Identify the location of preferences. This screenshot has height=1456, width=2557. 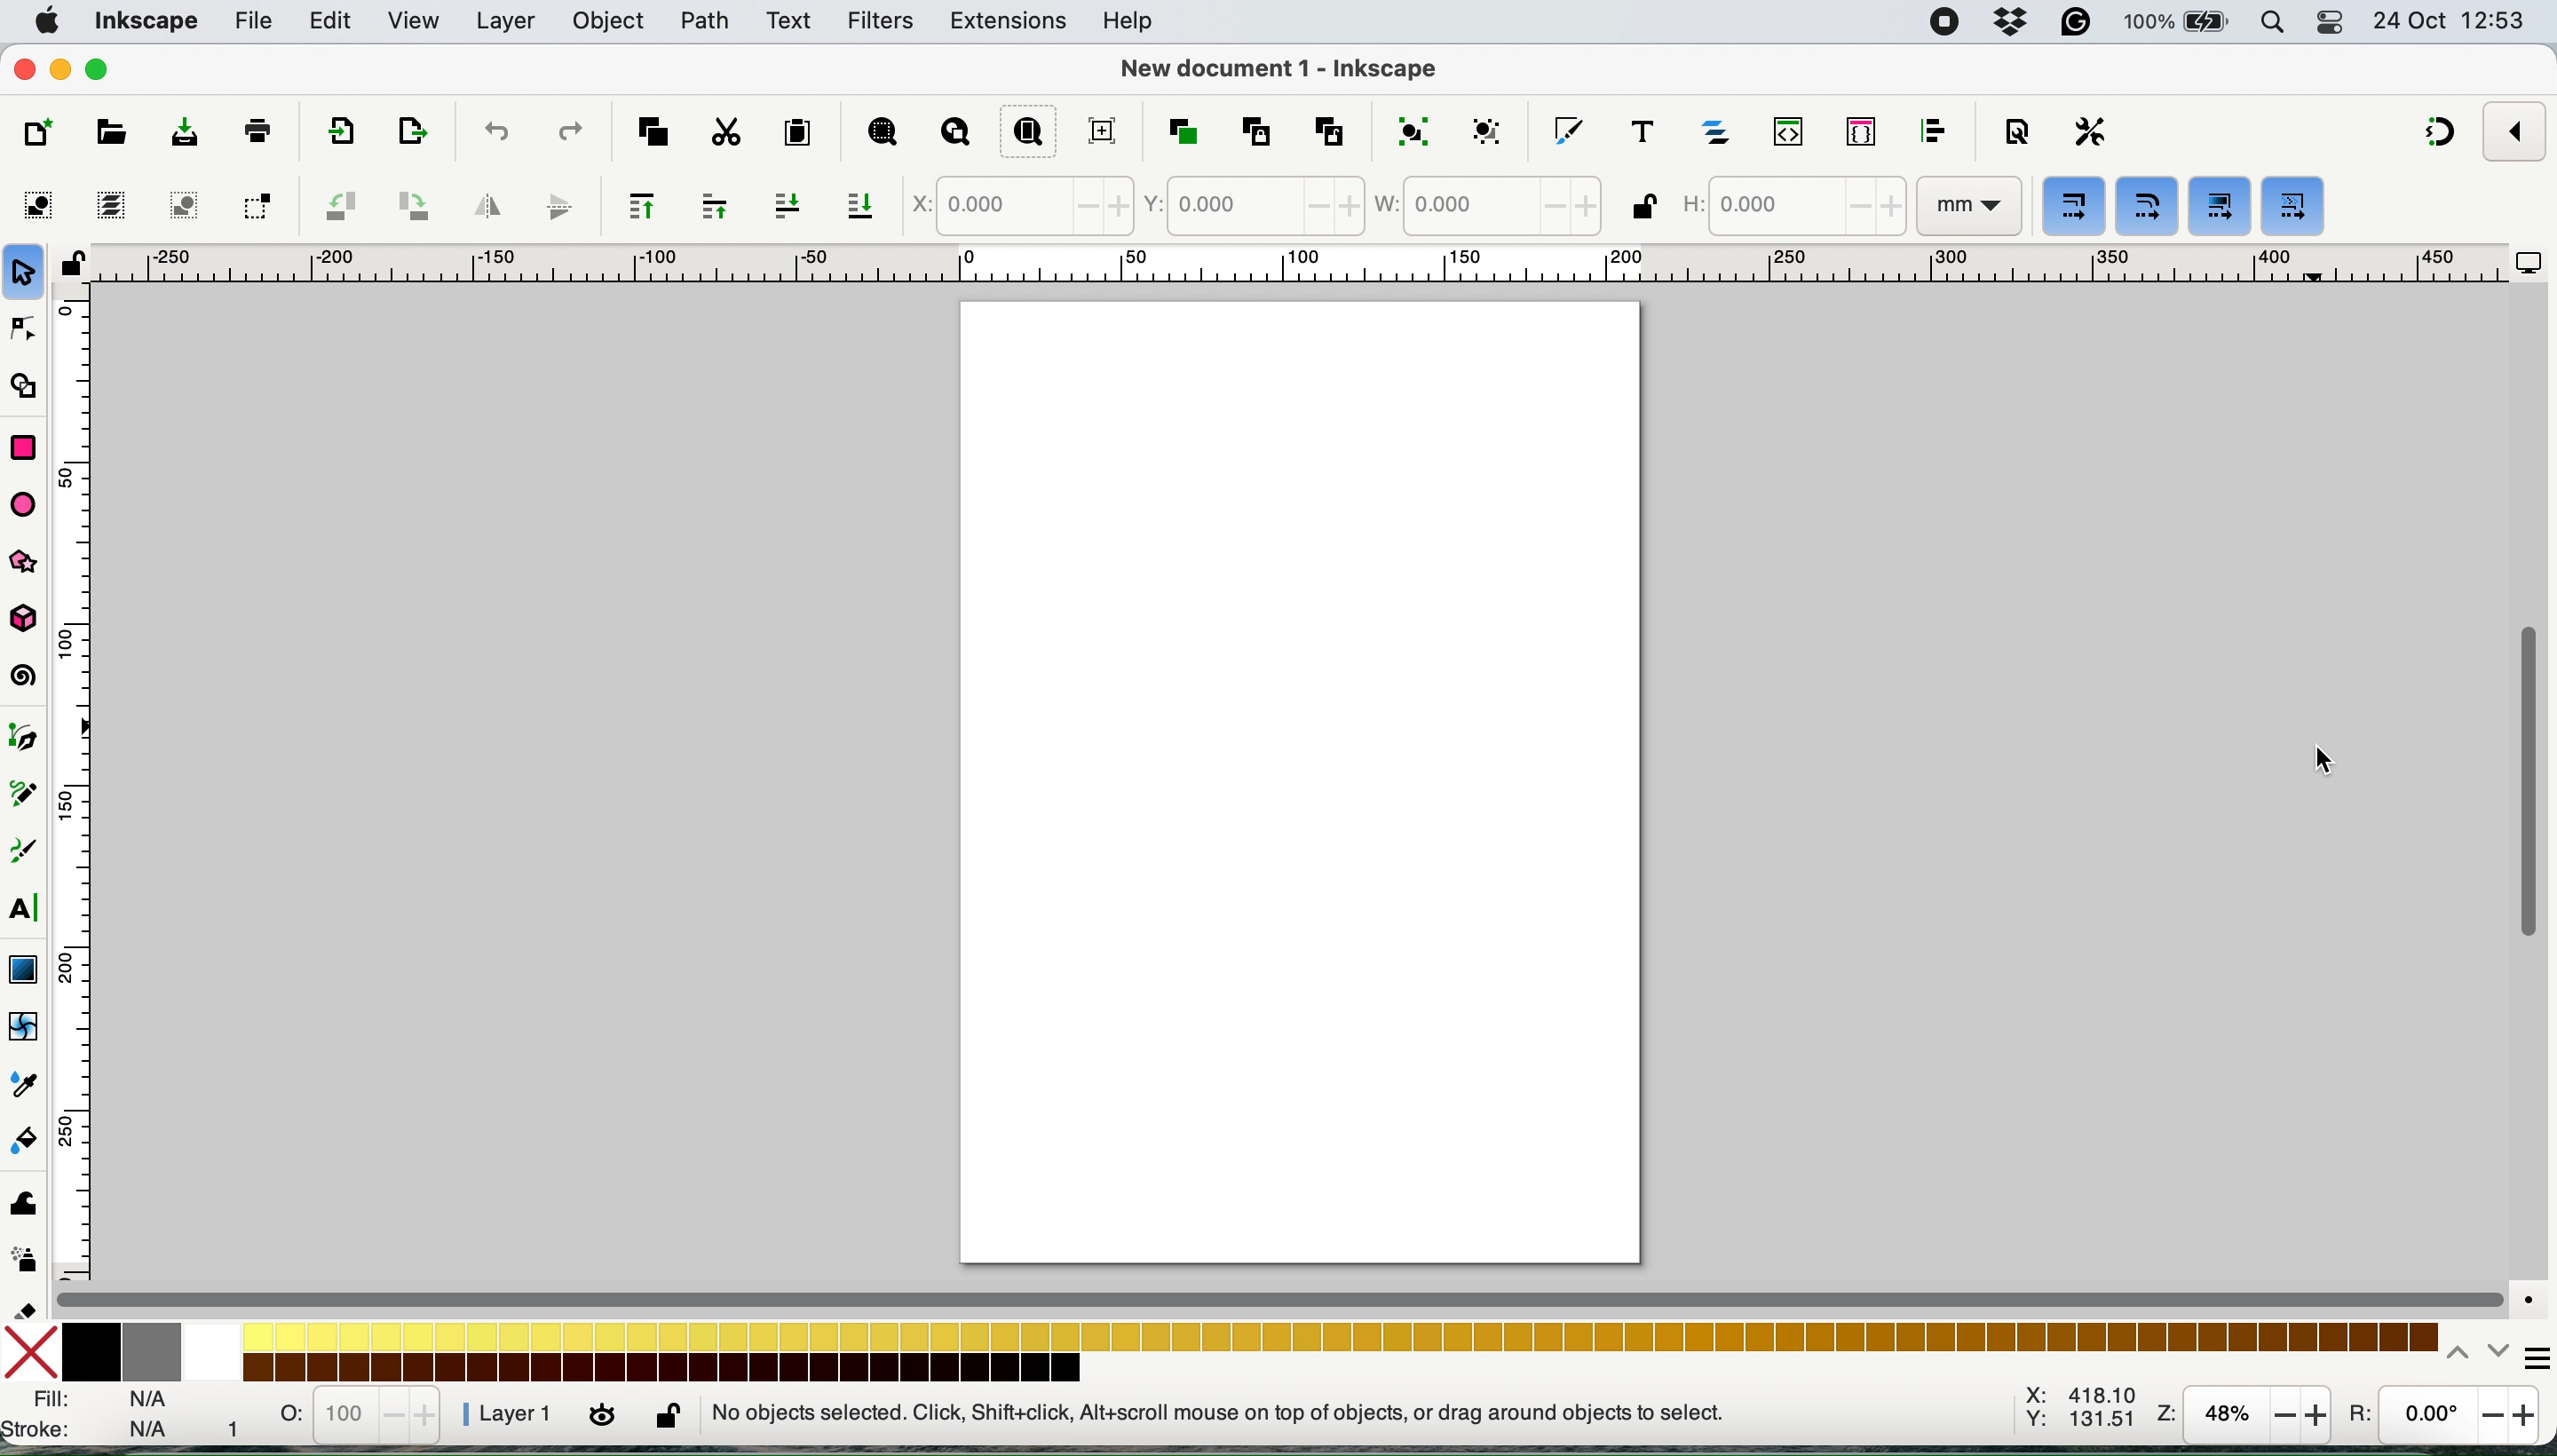
(2089, 130).